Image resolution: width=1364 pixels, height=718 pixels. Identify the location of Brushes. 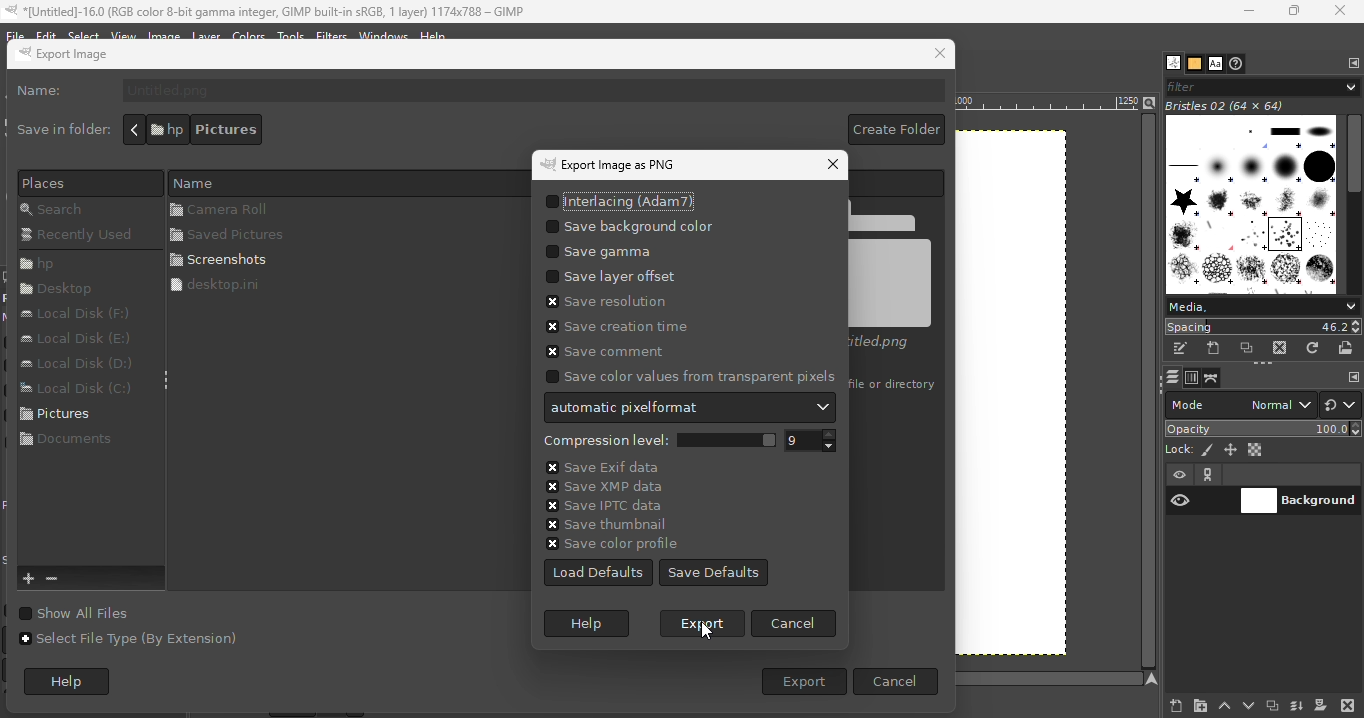
(1169, 63).